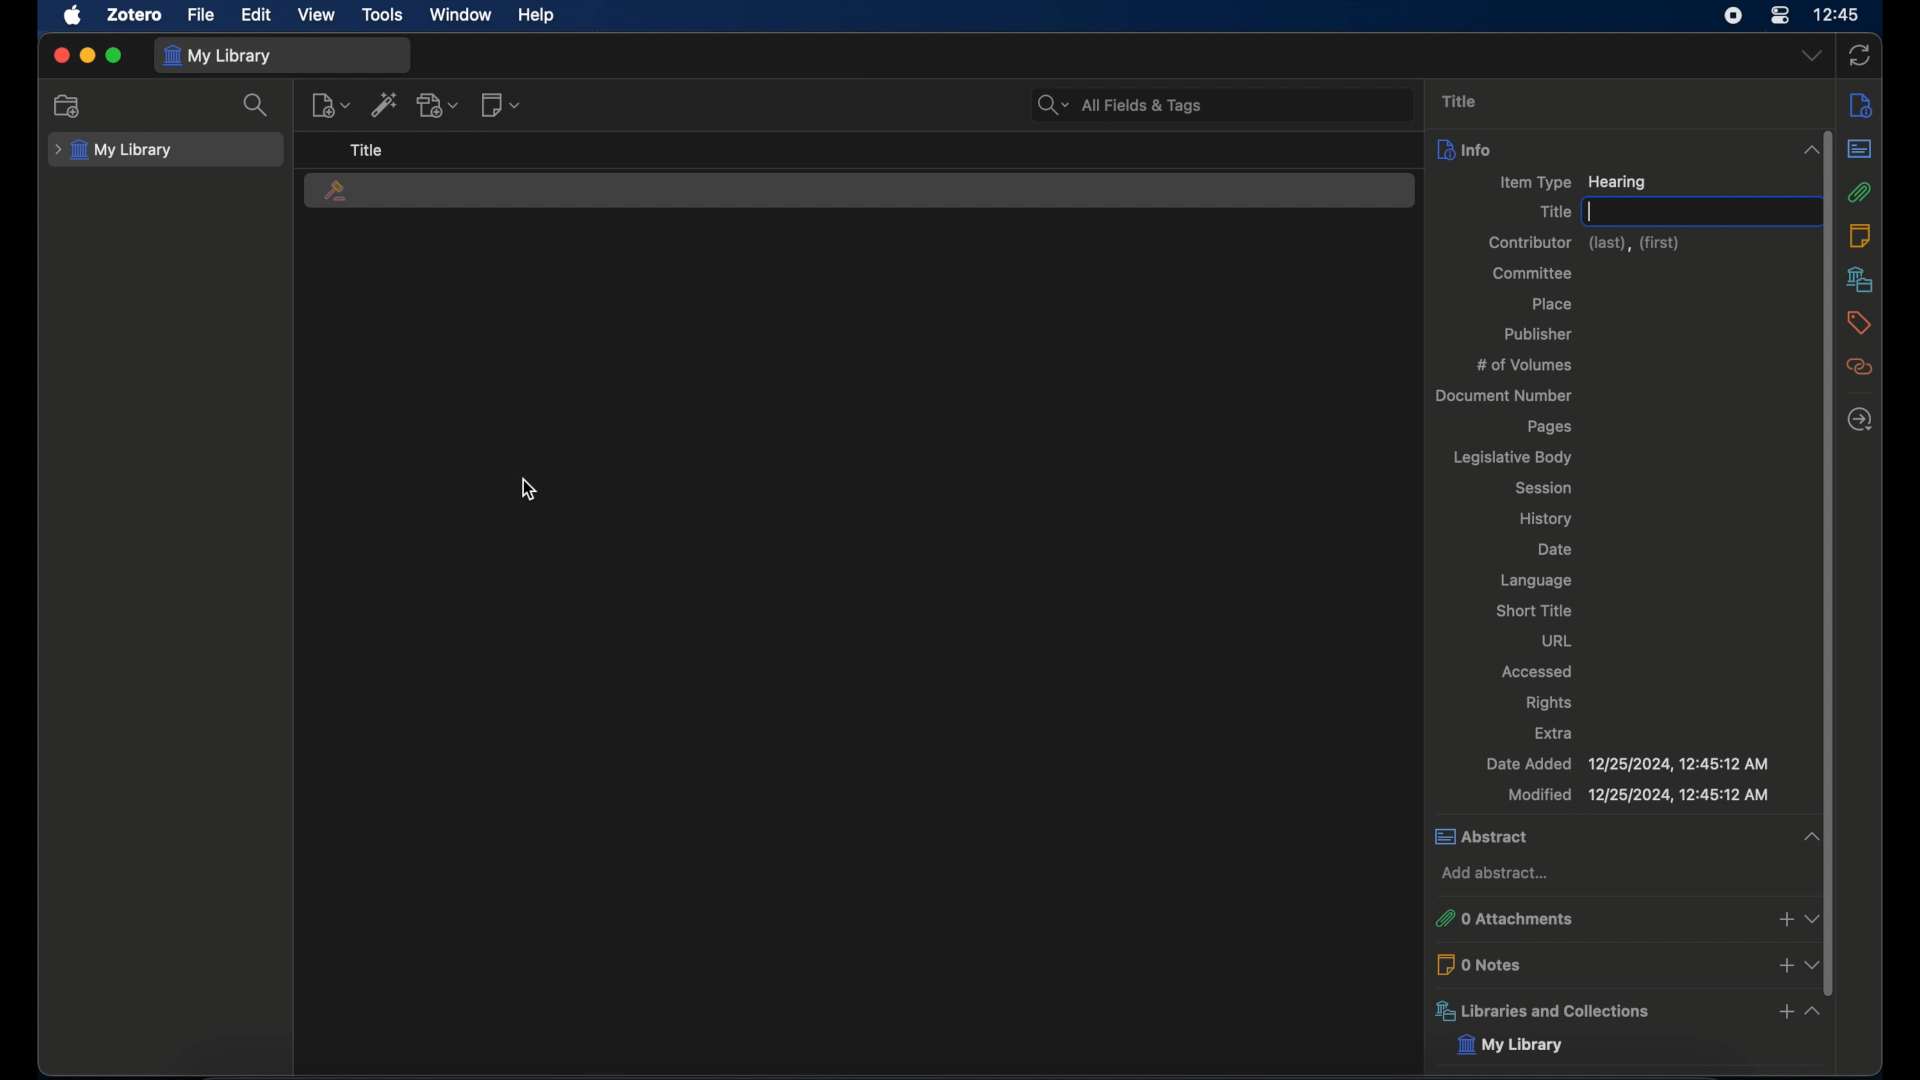  Describe the element at coordinates (331, 105) in the screenshot. I see `new item` at that location.